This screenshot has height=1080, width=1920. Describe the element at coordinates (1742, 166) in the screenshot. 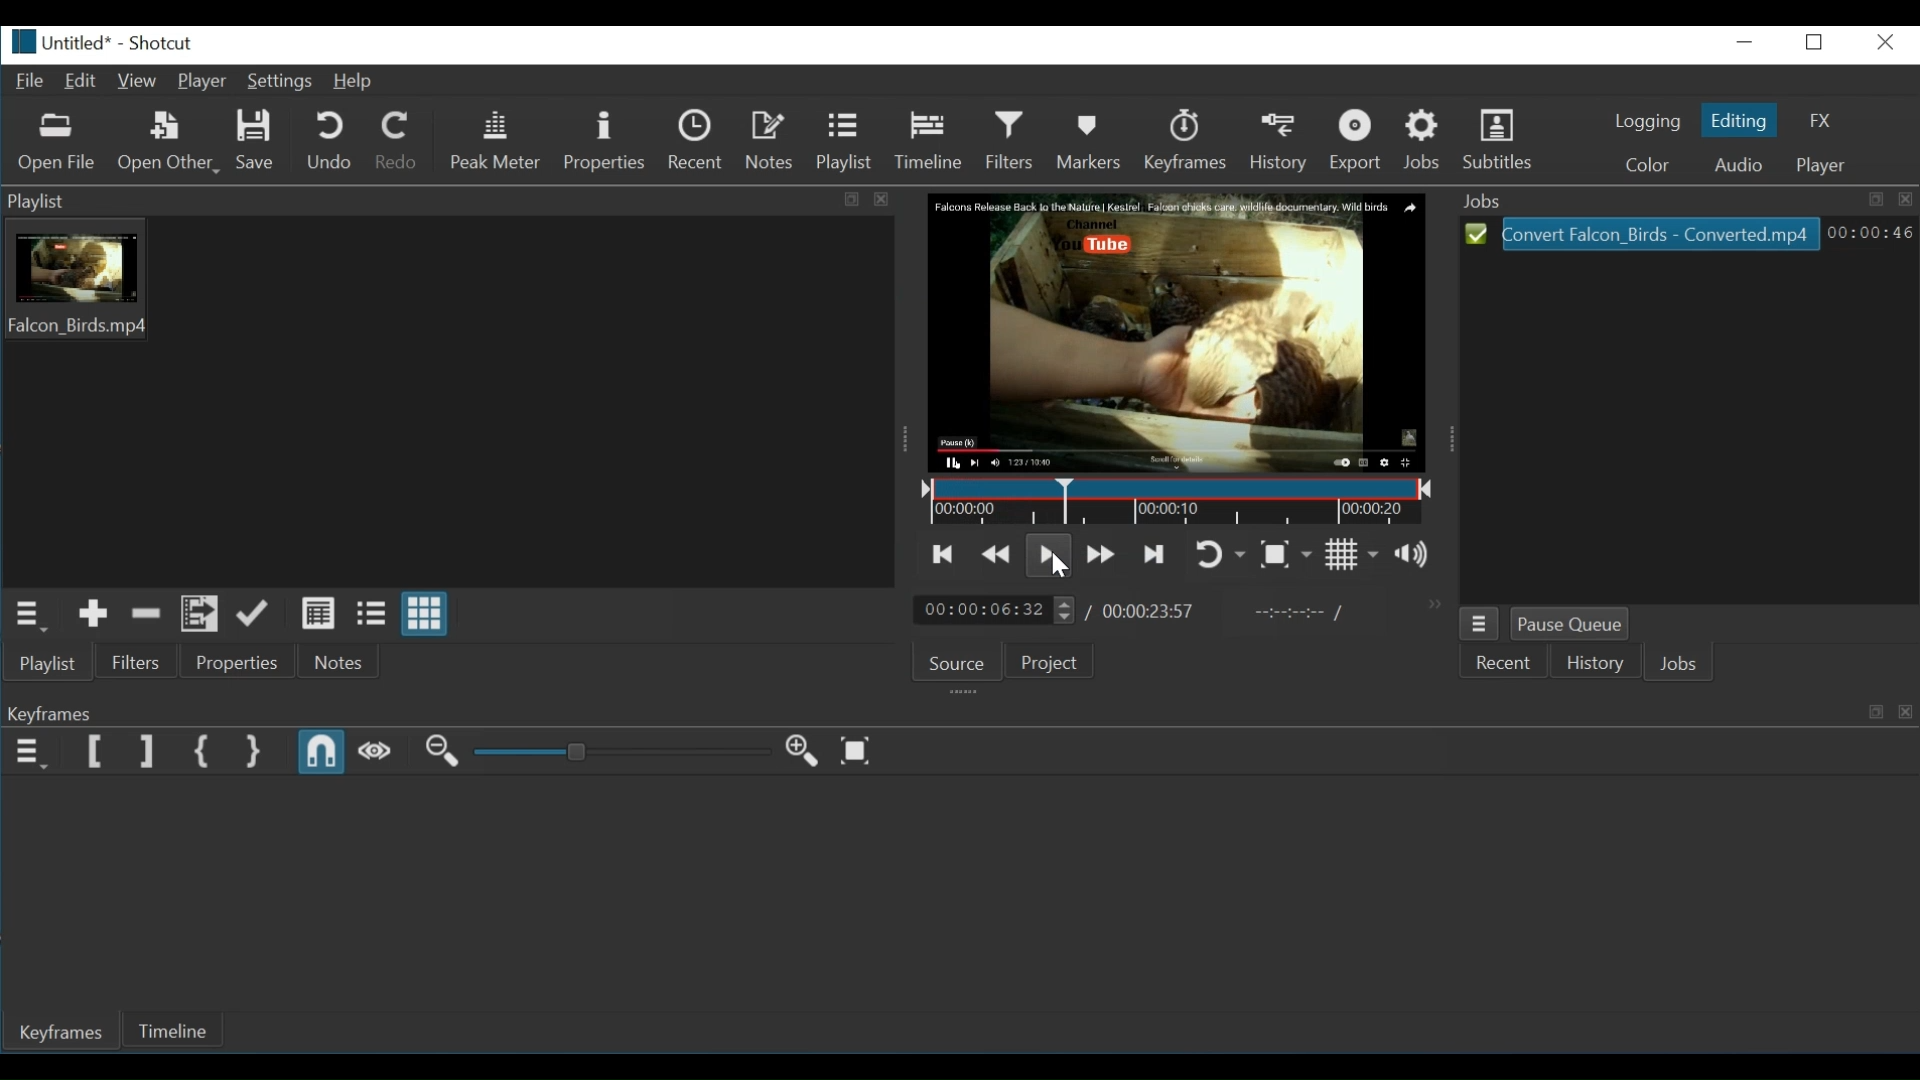

I see `Audio` at that location.